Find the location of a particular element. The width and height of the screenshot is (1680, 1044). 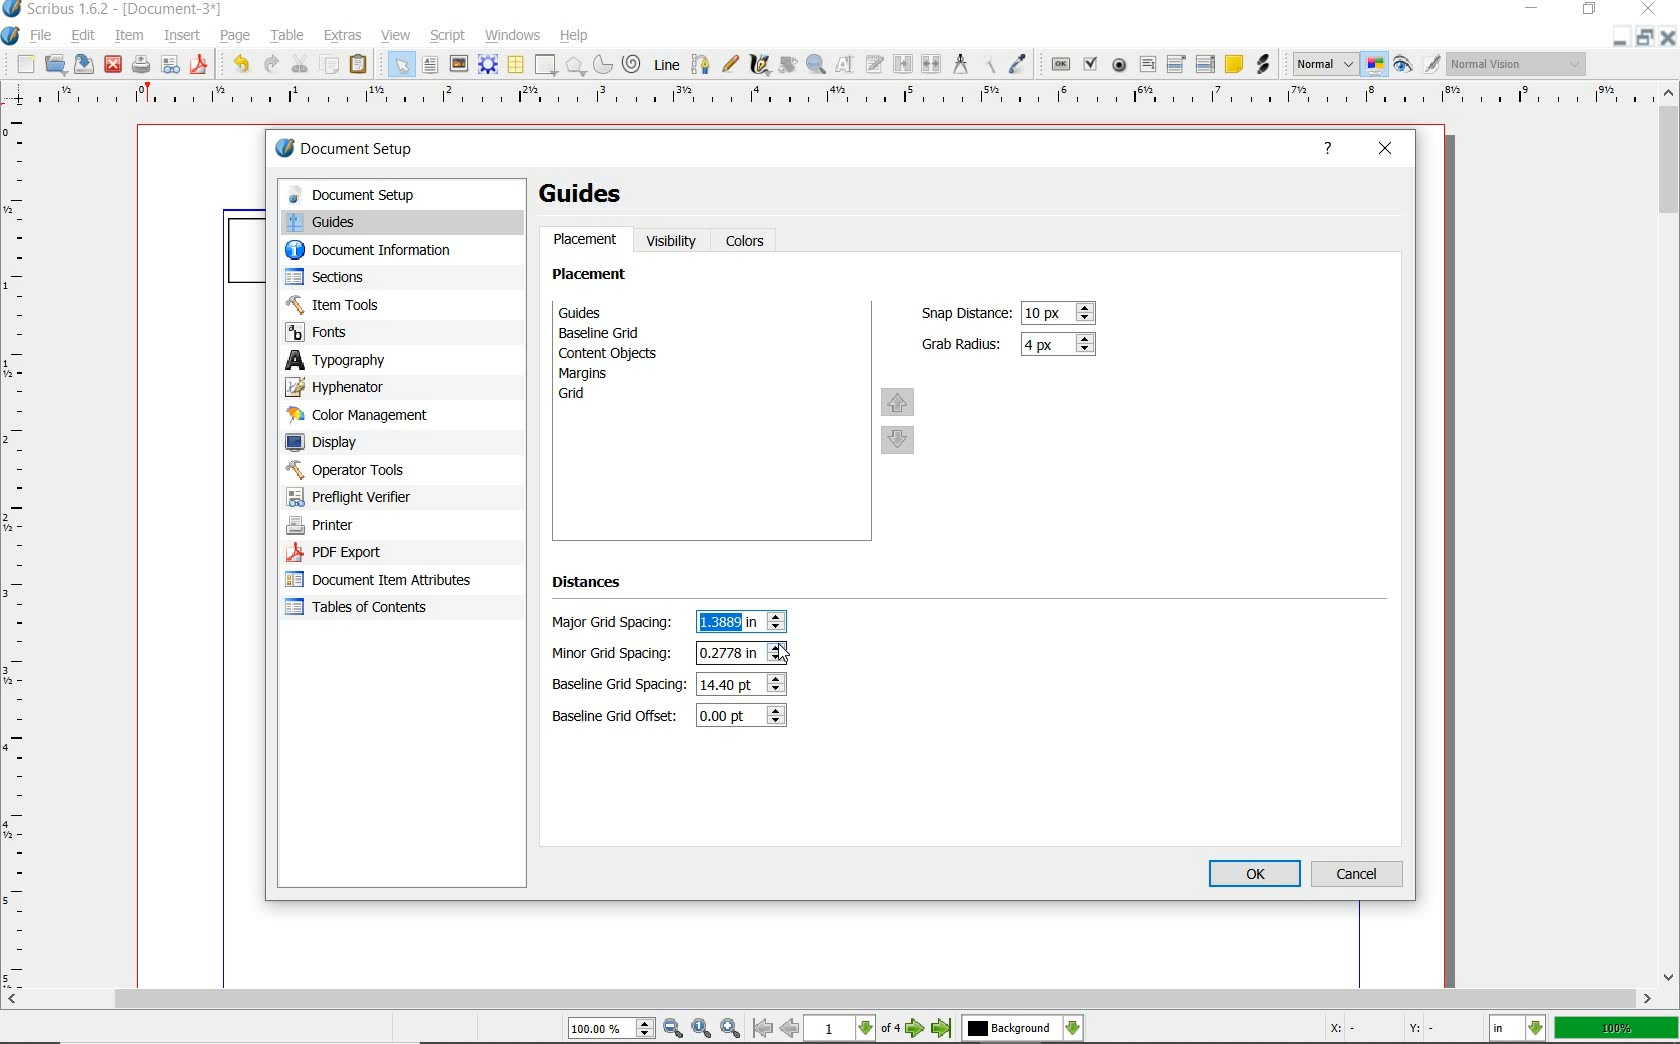

Baseline Grid Spacing is located at coordinates (741, 682).